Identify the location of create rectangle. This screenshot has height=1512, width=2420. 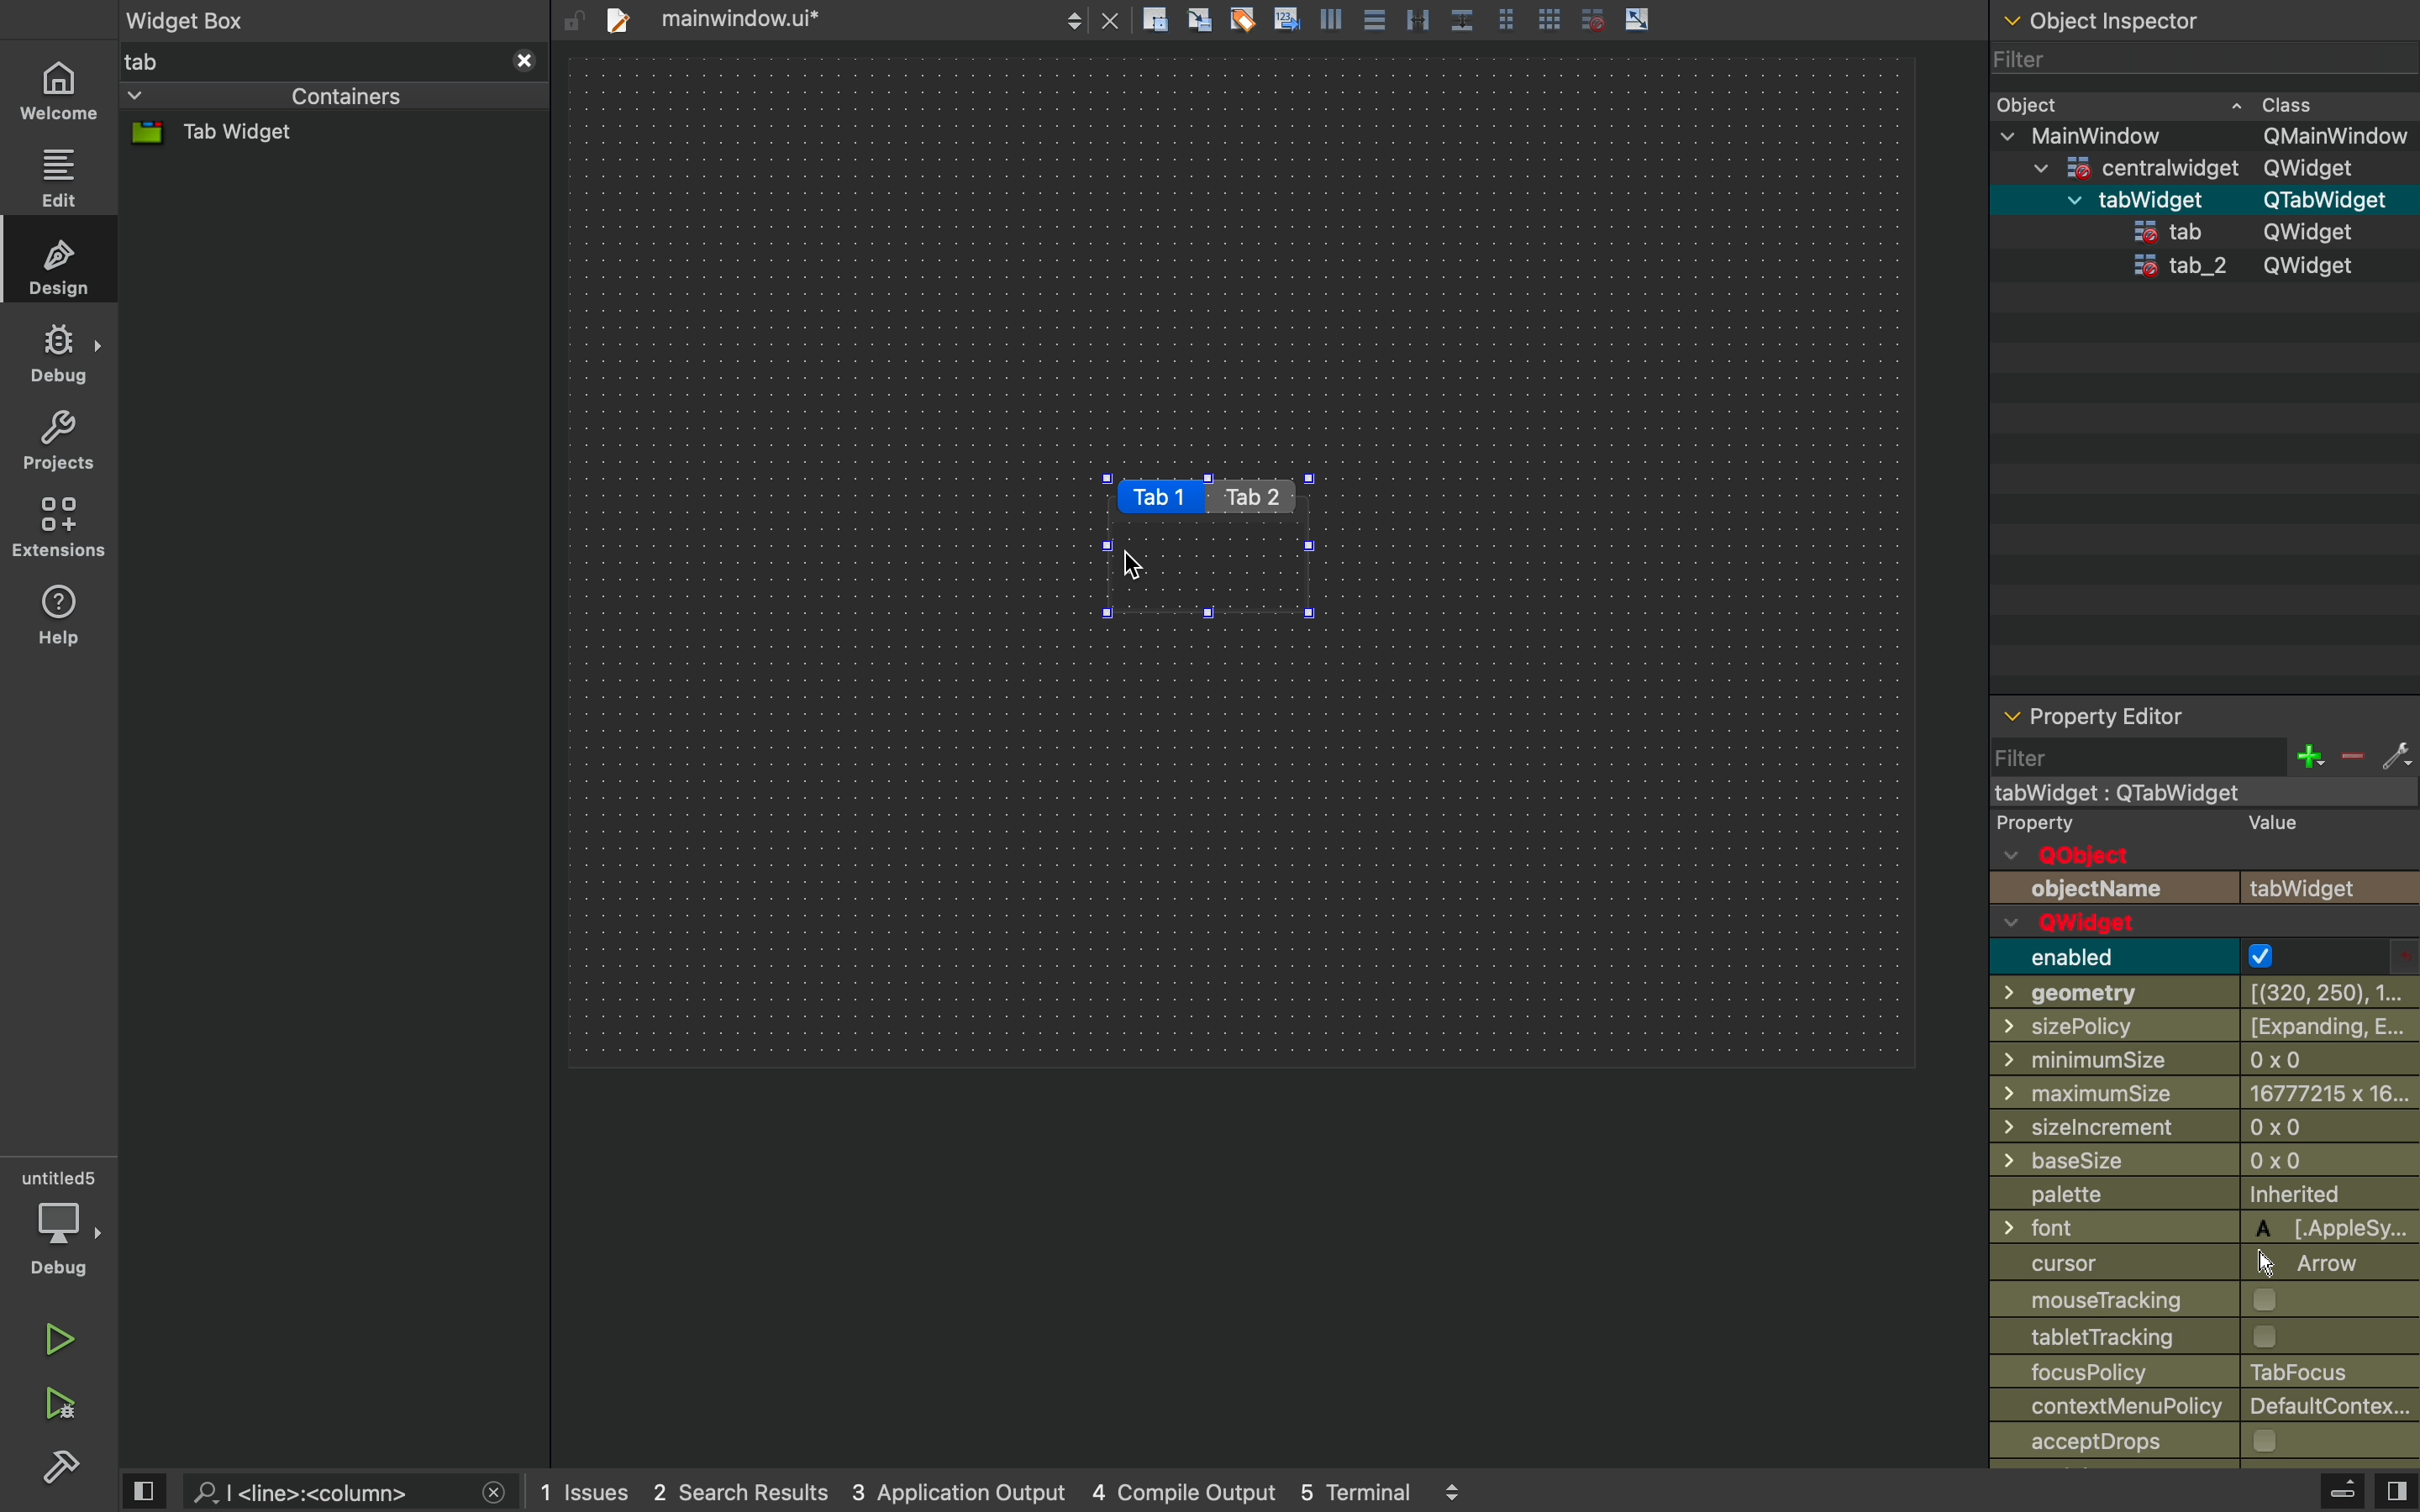
(1155, 18).